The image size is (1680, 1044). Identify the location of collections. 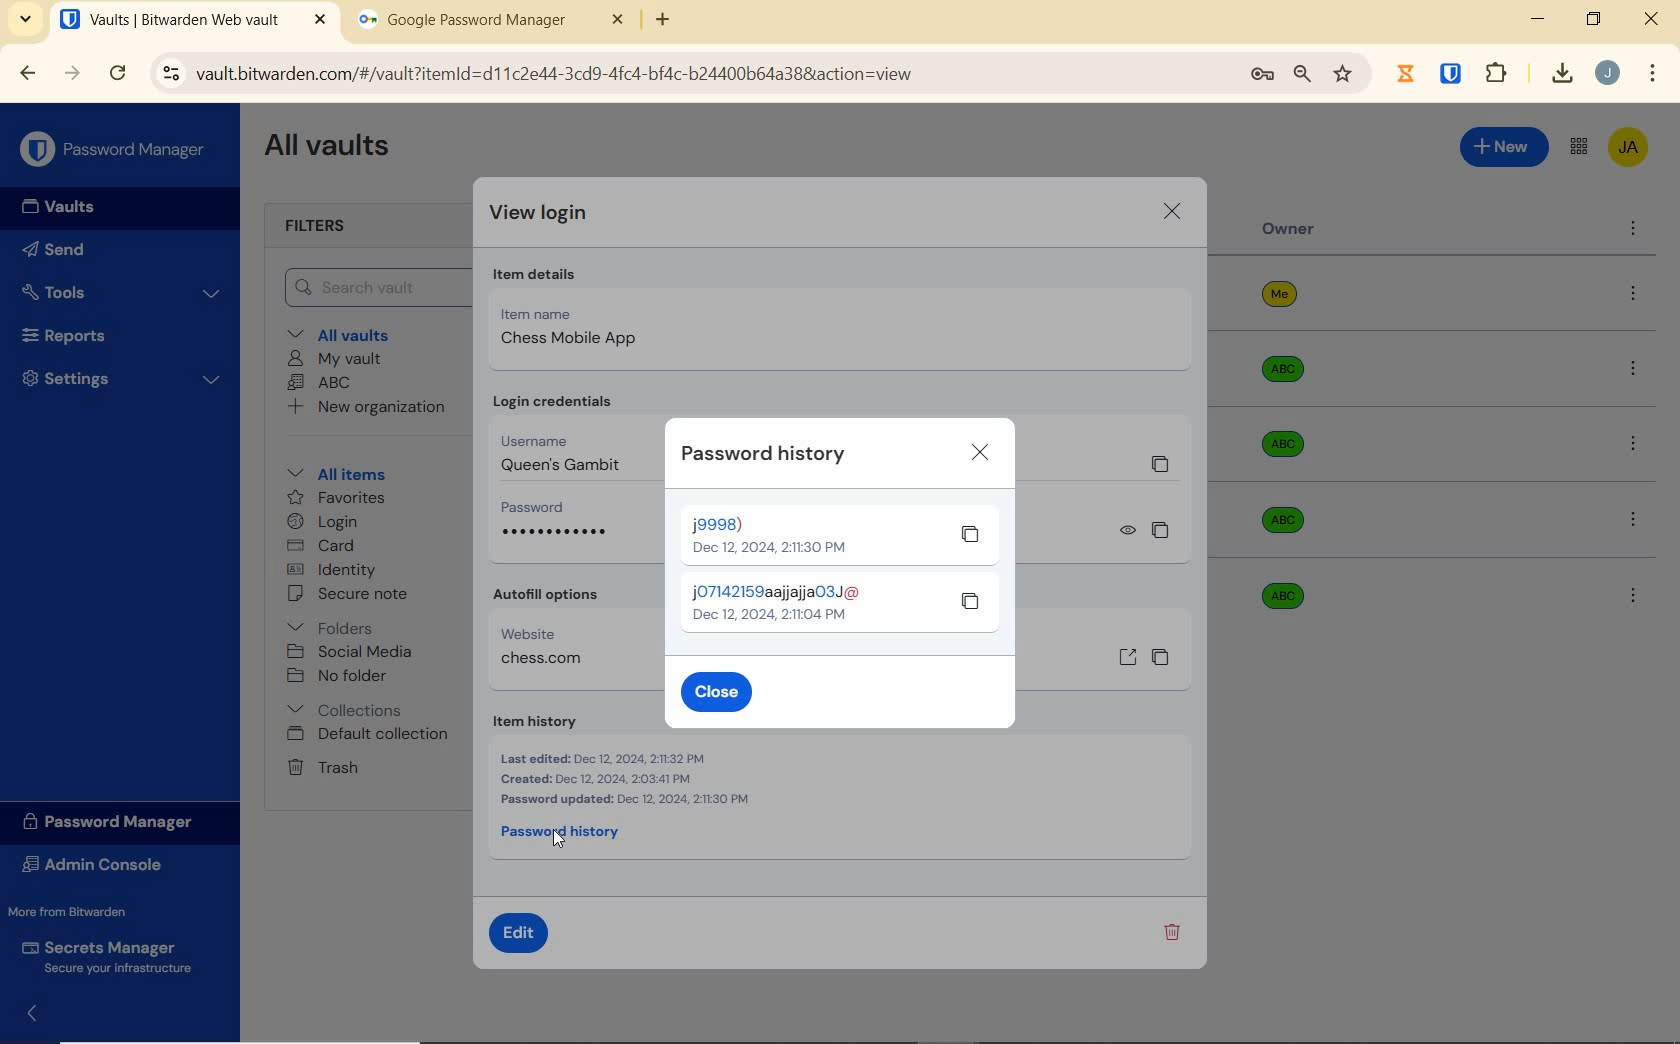
(344, 711).